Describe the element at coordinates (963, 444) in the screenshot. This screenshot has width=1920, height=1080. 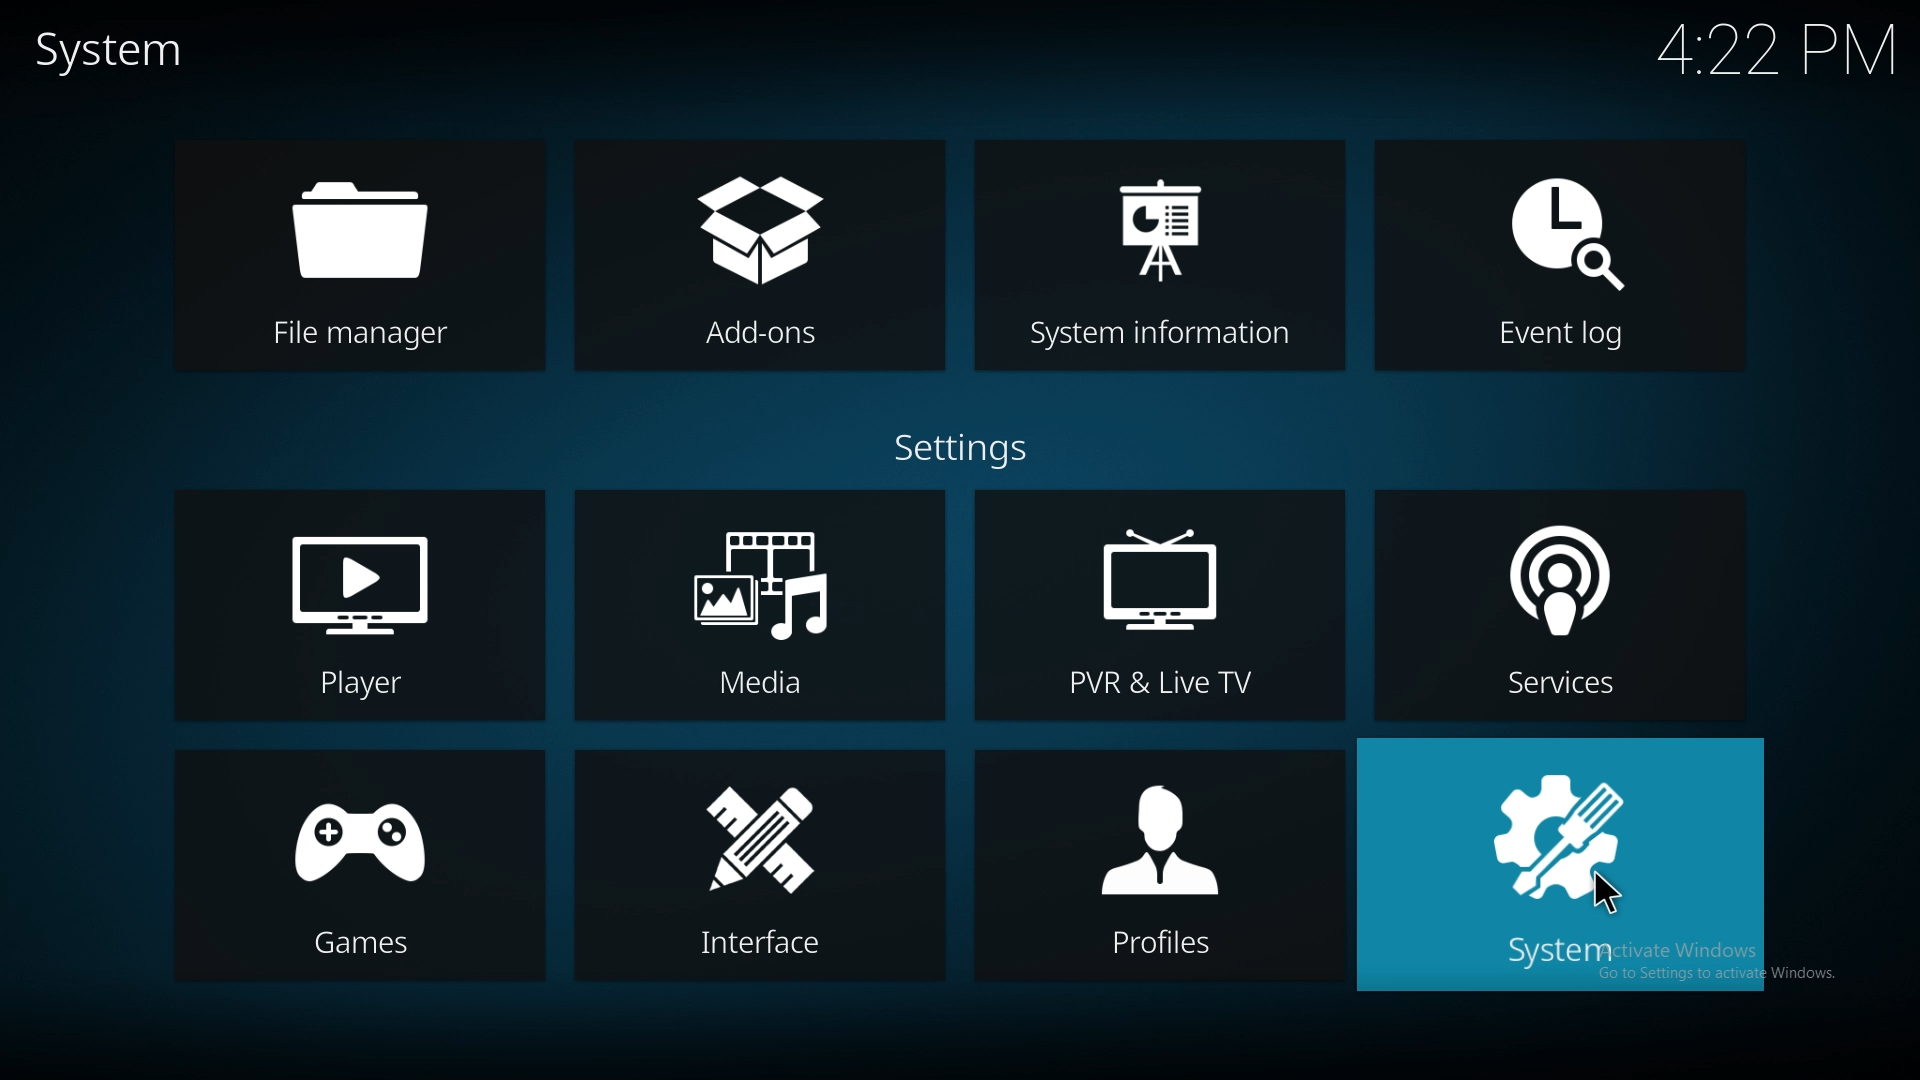
I see `settings` at that location.